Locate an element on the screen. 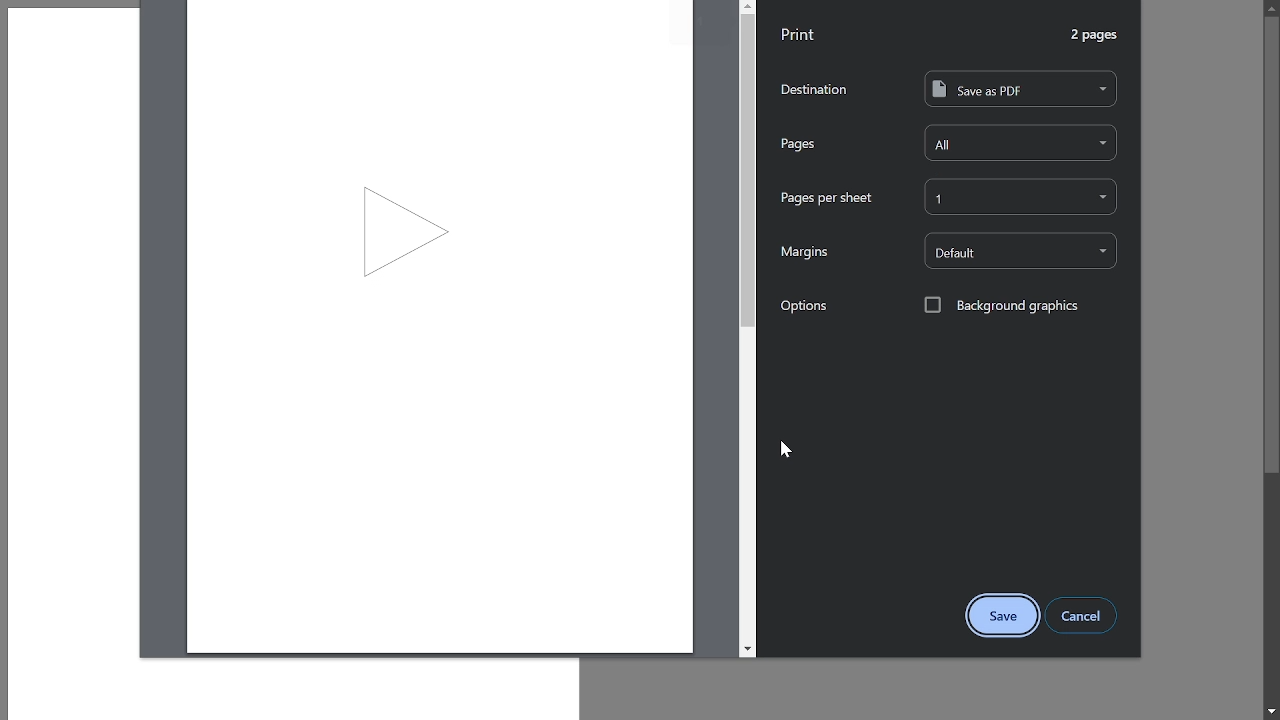 The width and height of the screenshot is (1280, 720). Vertical scrollbar is located at coordinates (1272, 246).